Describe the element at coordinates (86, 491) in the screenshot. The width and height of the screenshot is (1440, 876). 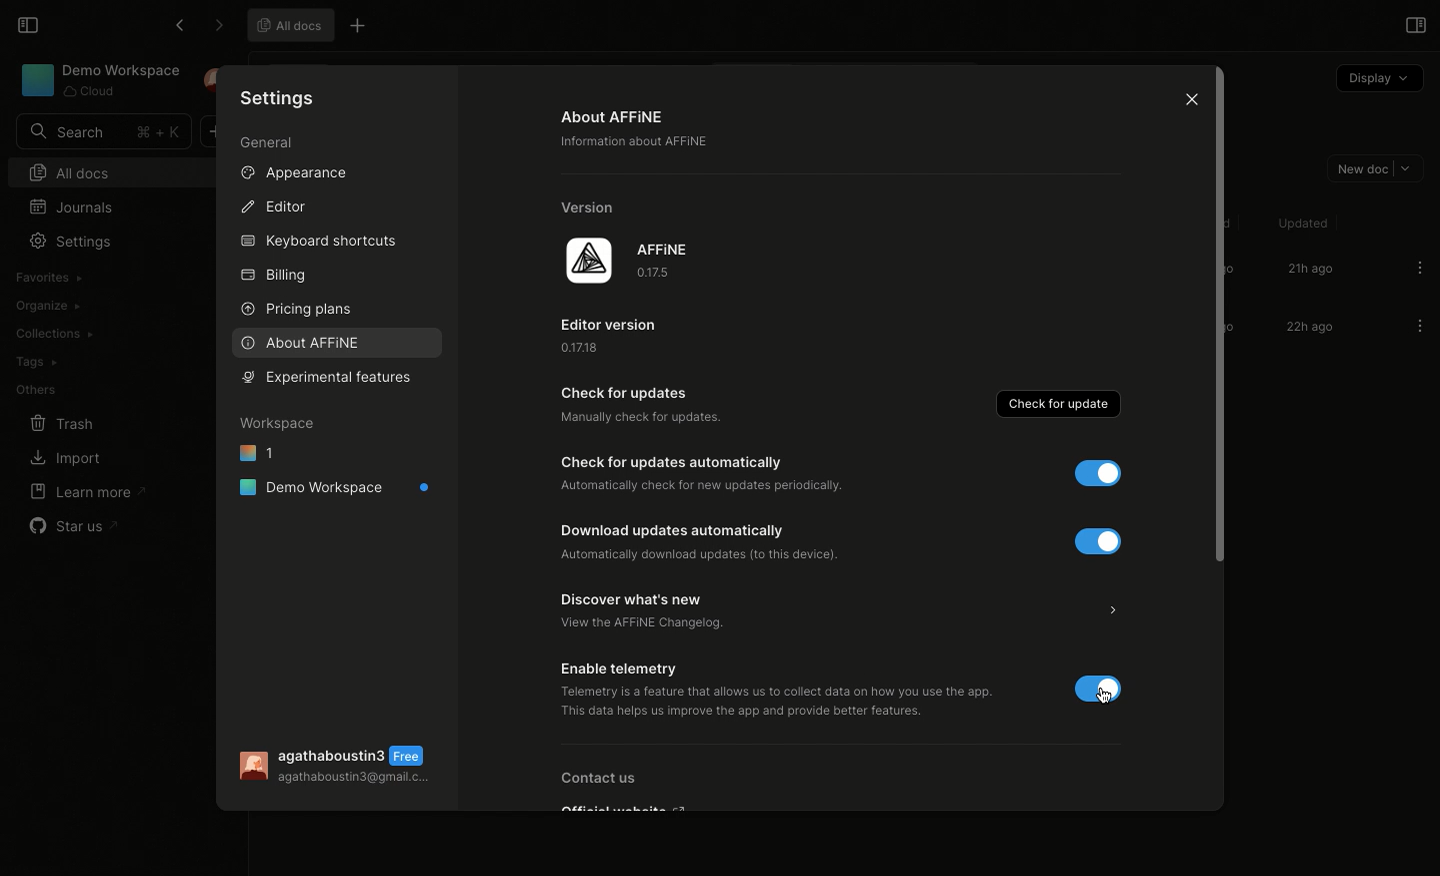
I see `Learn more` at that location.